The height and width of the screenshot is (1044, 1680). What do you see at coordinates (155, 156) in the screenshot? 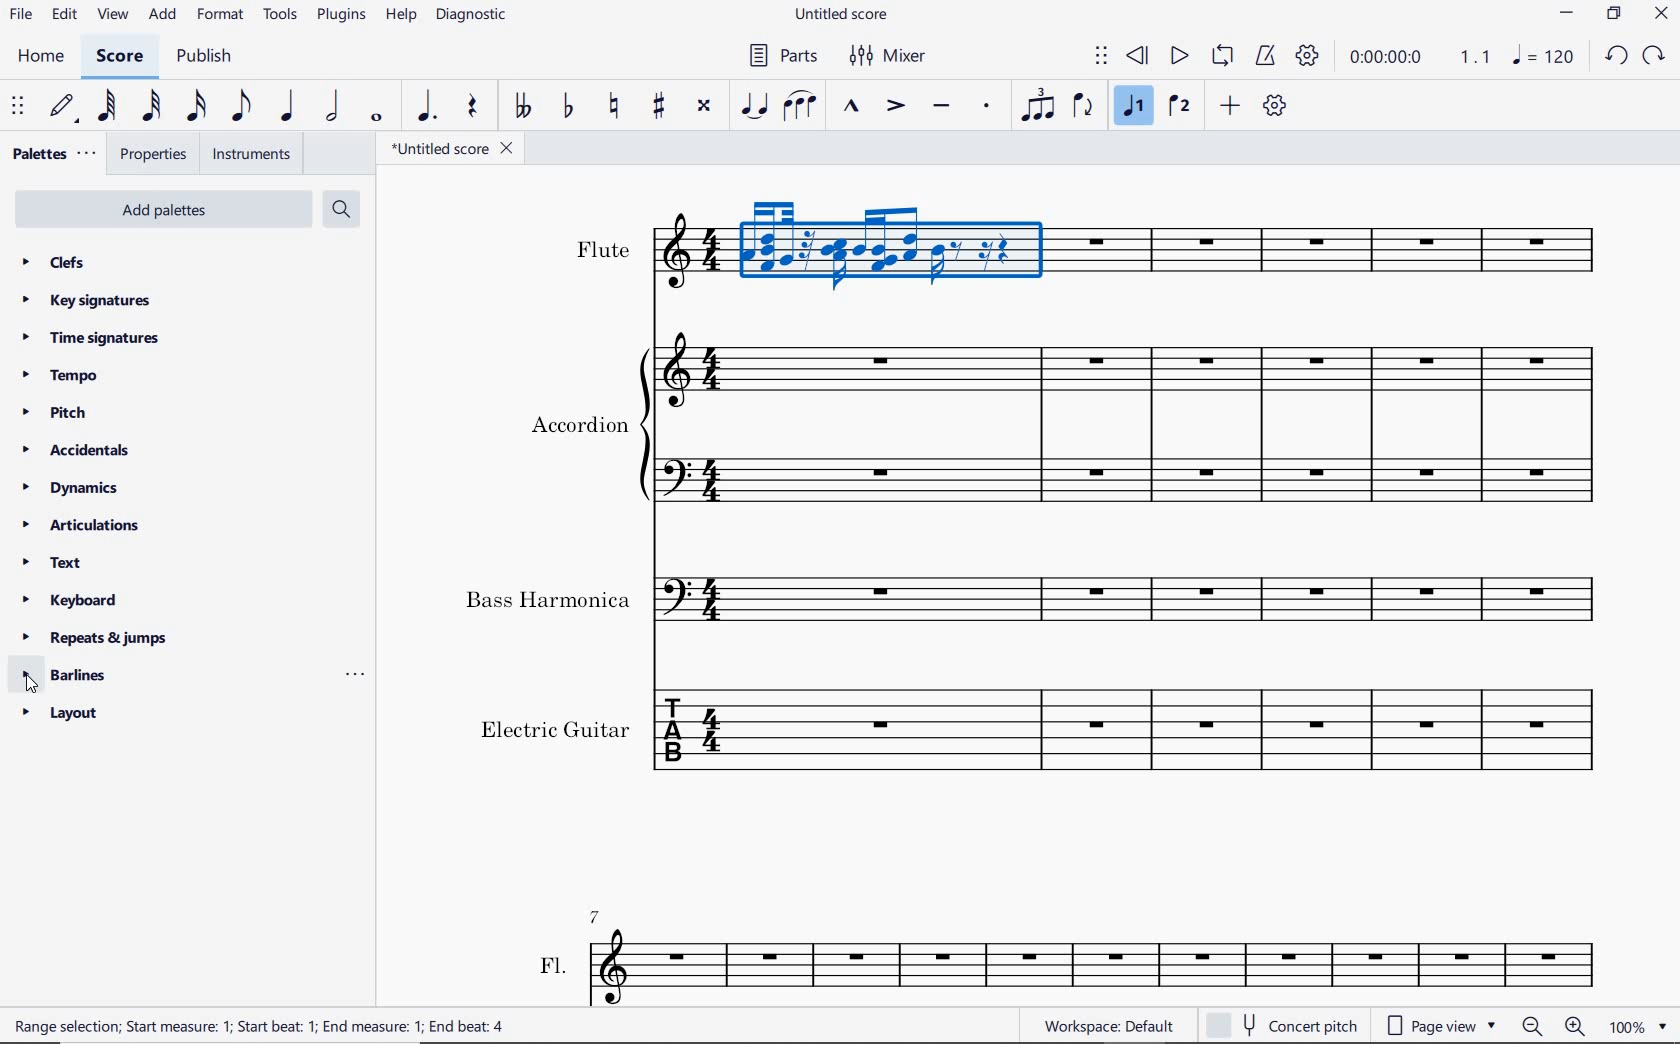
I see `properties` at bounding box center [155, 156].